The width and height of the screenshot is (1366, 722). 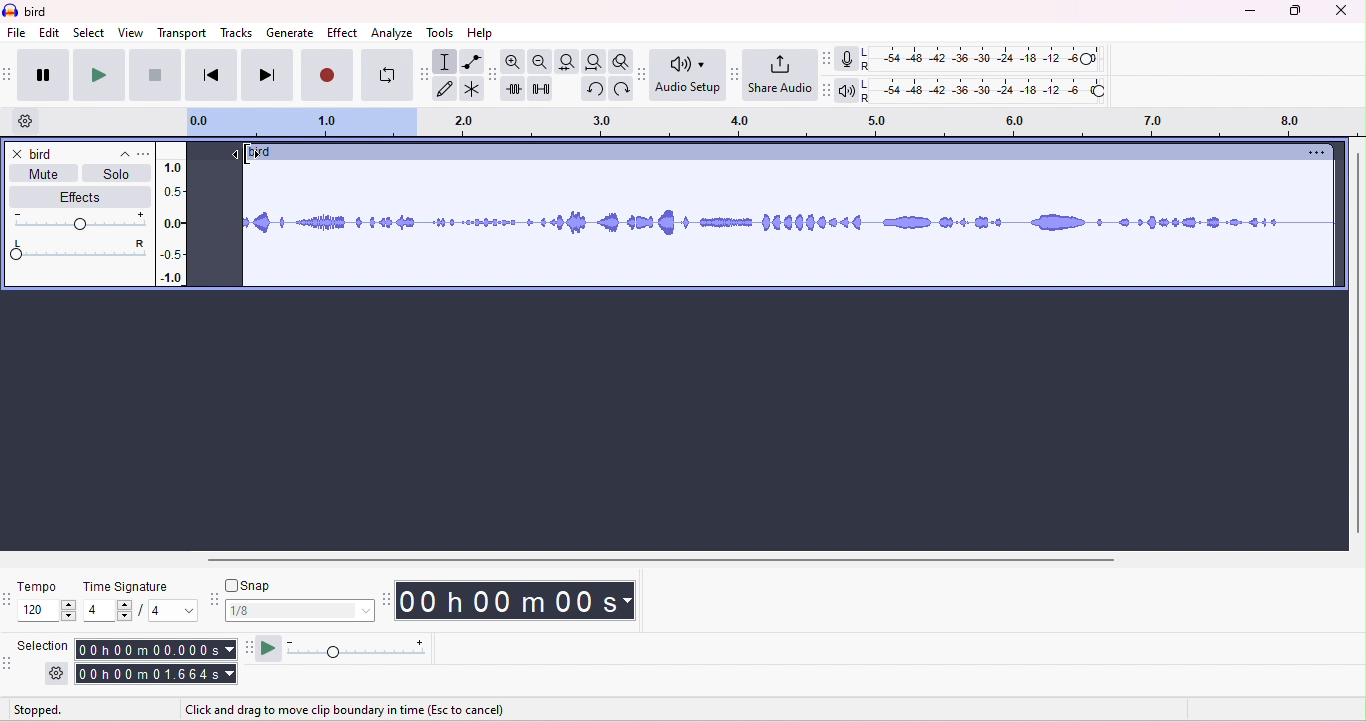 I want to click on play at speed tool bar, so click(x=246, y=646).